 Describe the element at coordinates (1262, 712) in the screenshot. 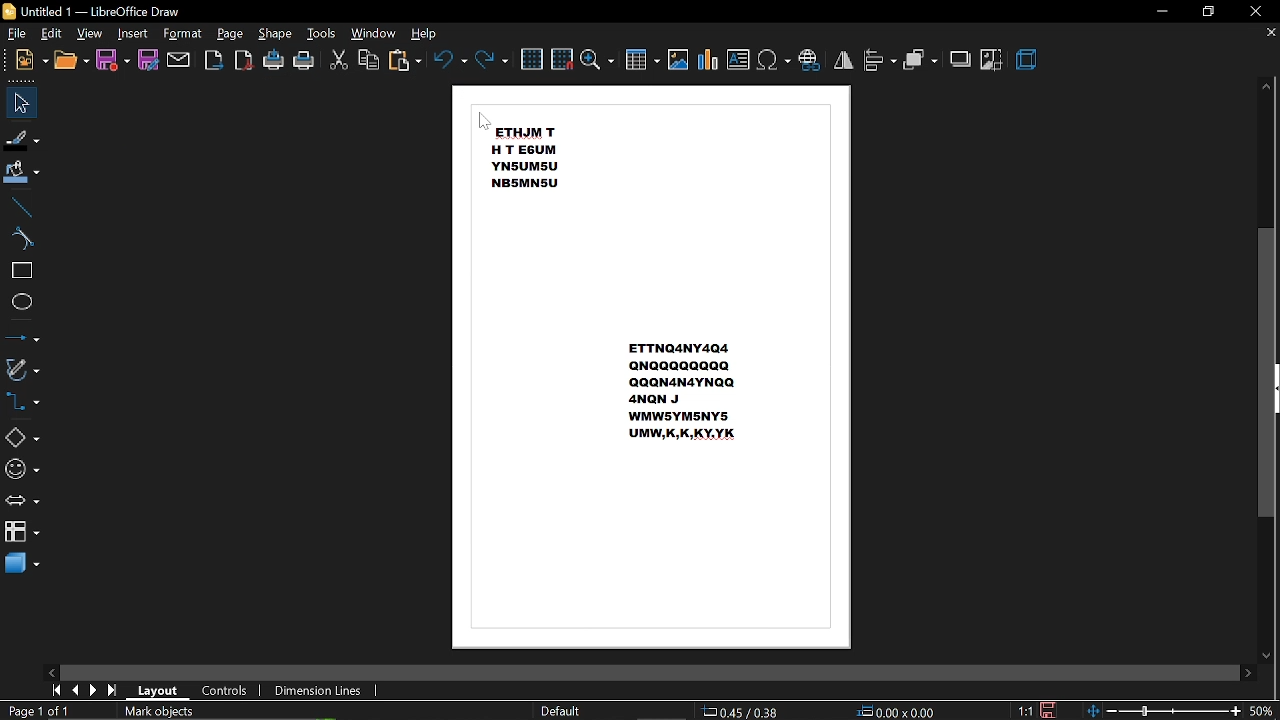

I see `50%` at that location.